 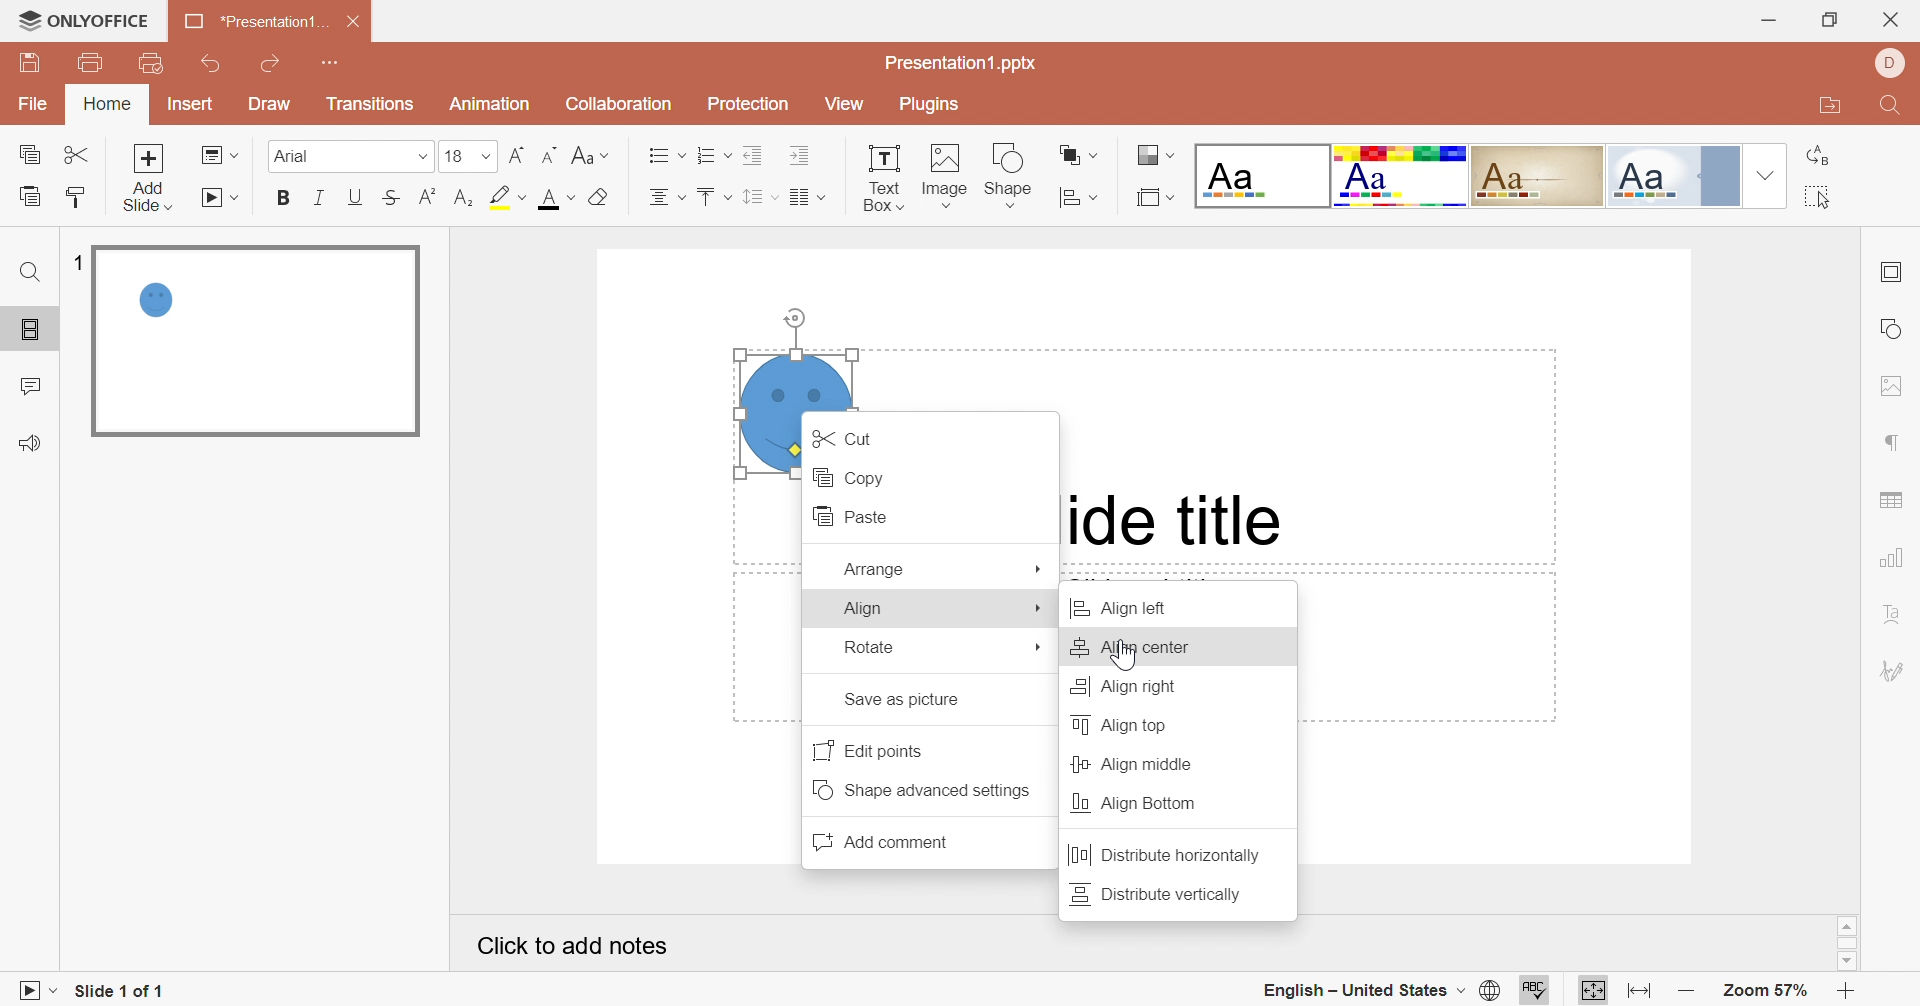 What do you see at coordinates (512, 154) in the screenshot?
I see `Increment font size` at bounding box center [512, 154].